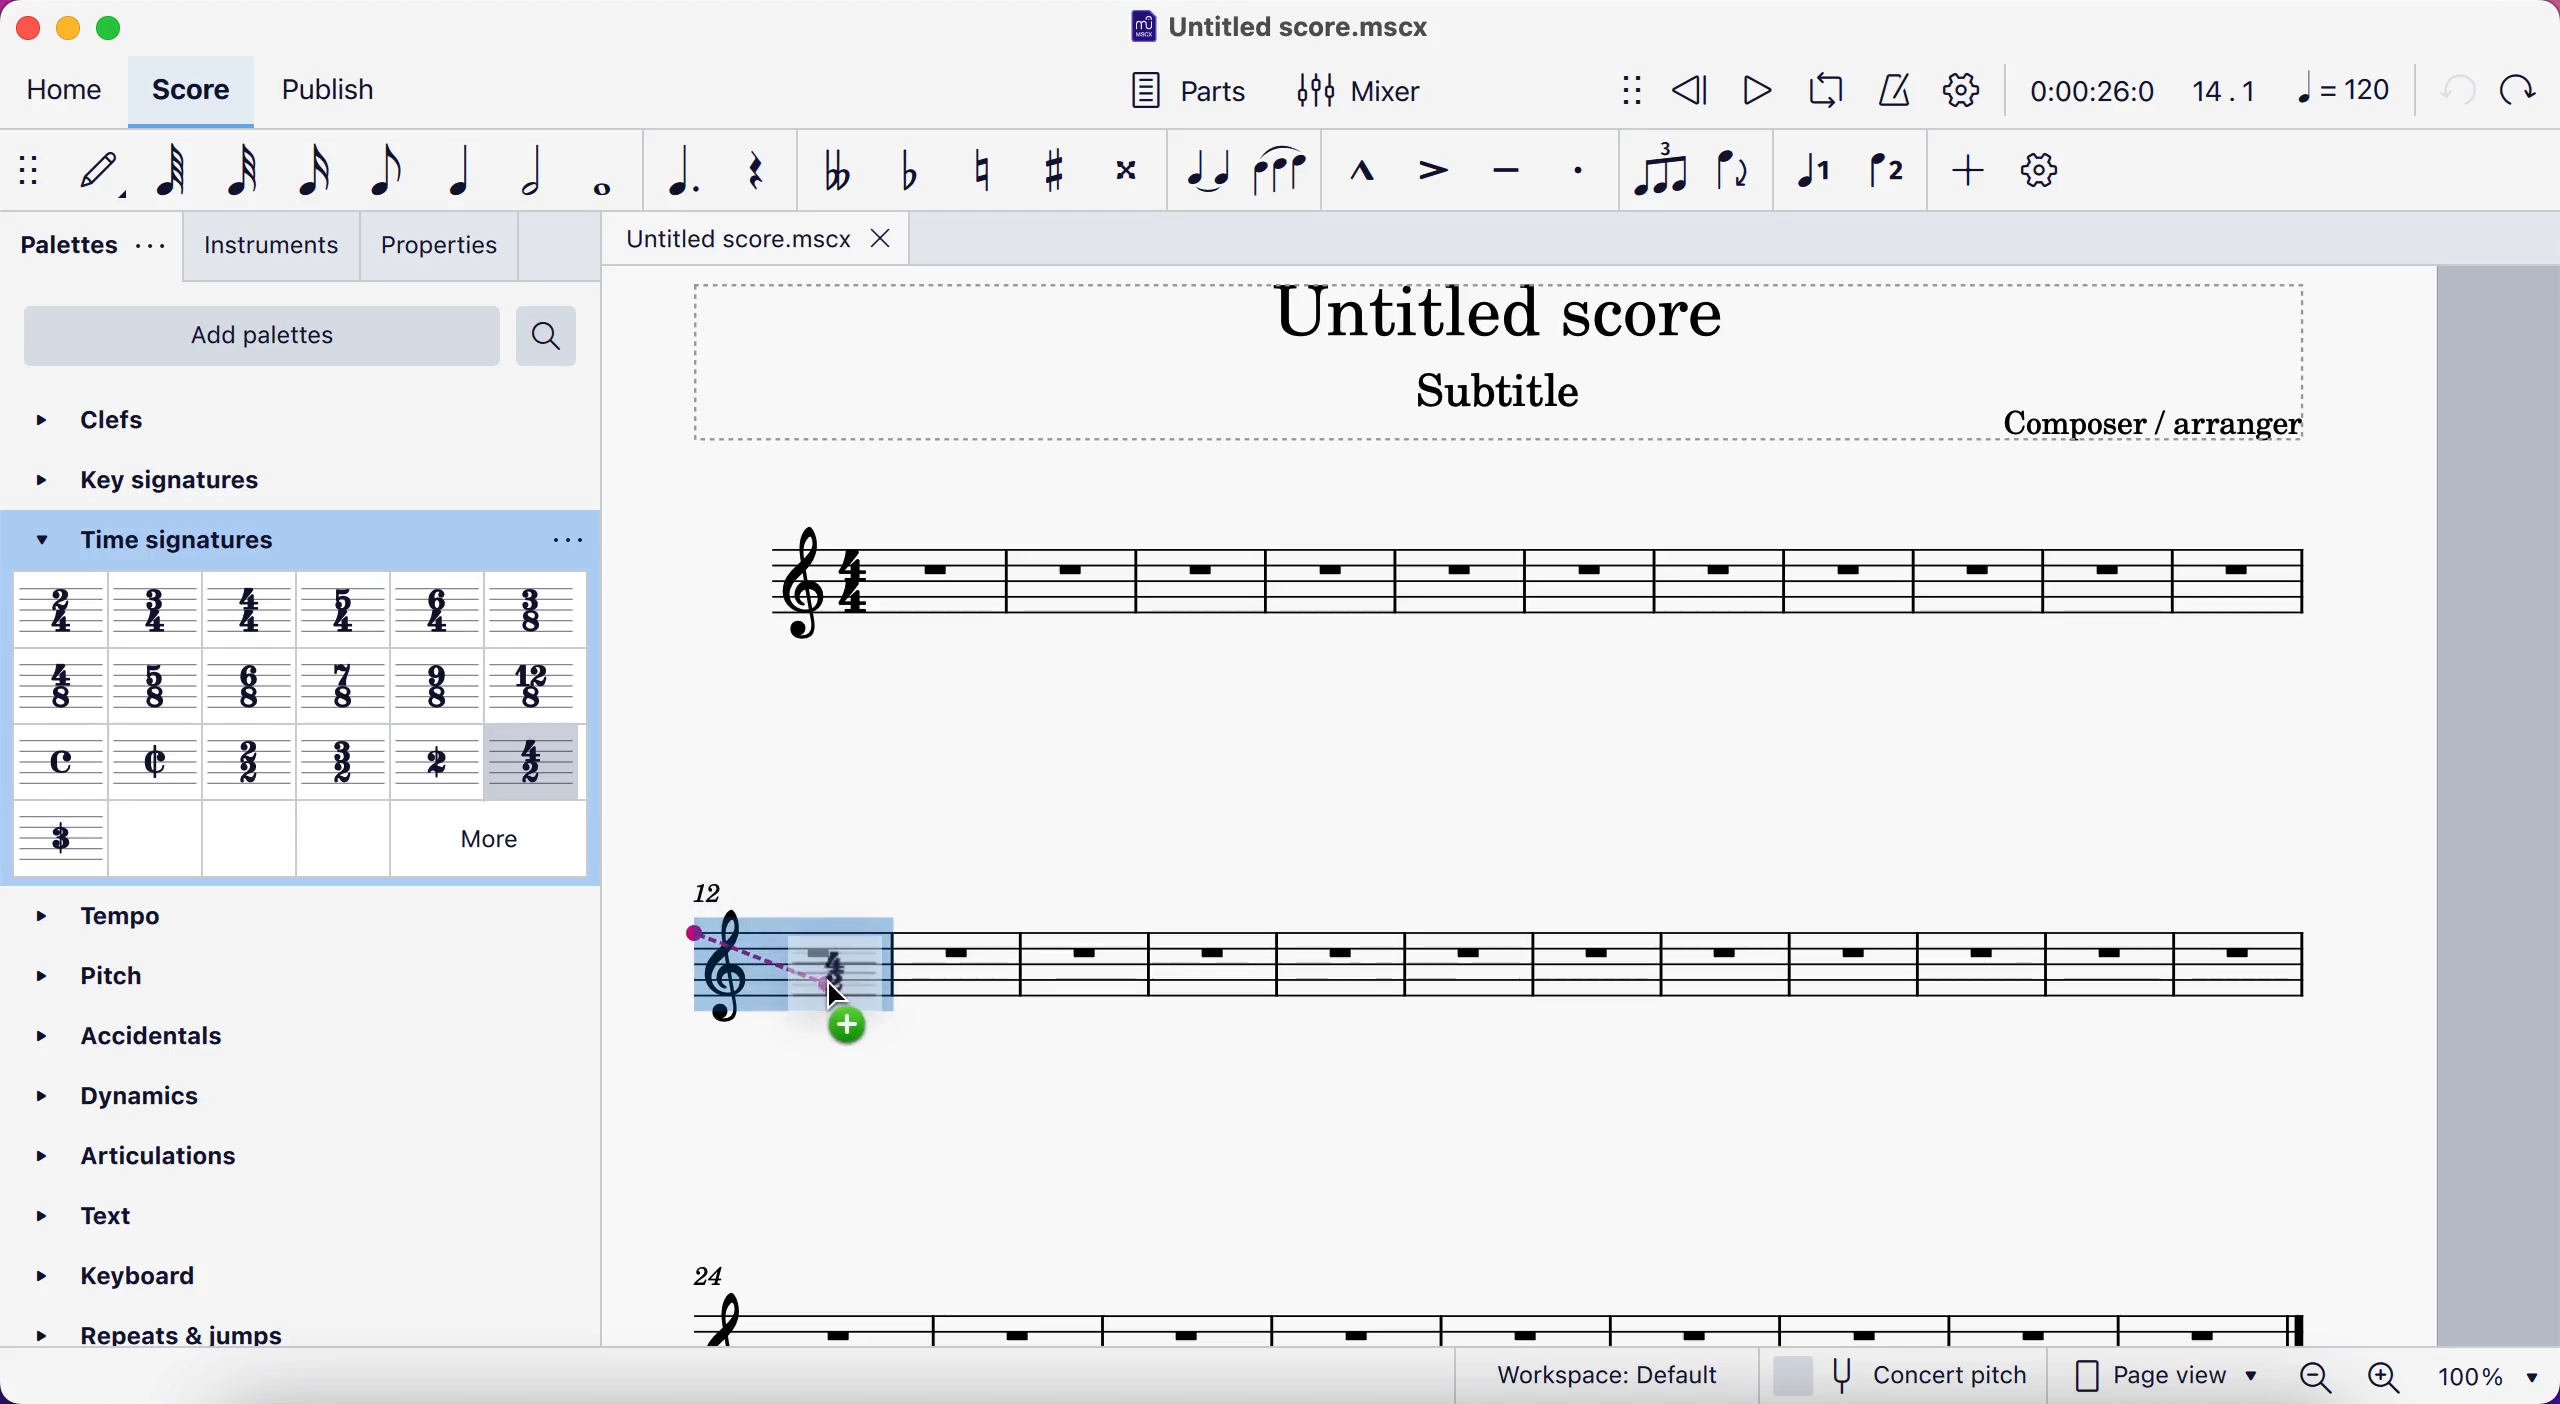 The height and width of the screenshot is (1404, 2560). I want to click on , so click(535, 681).